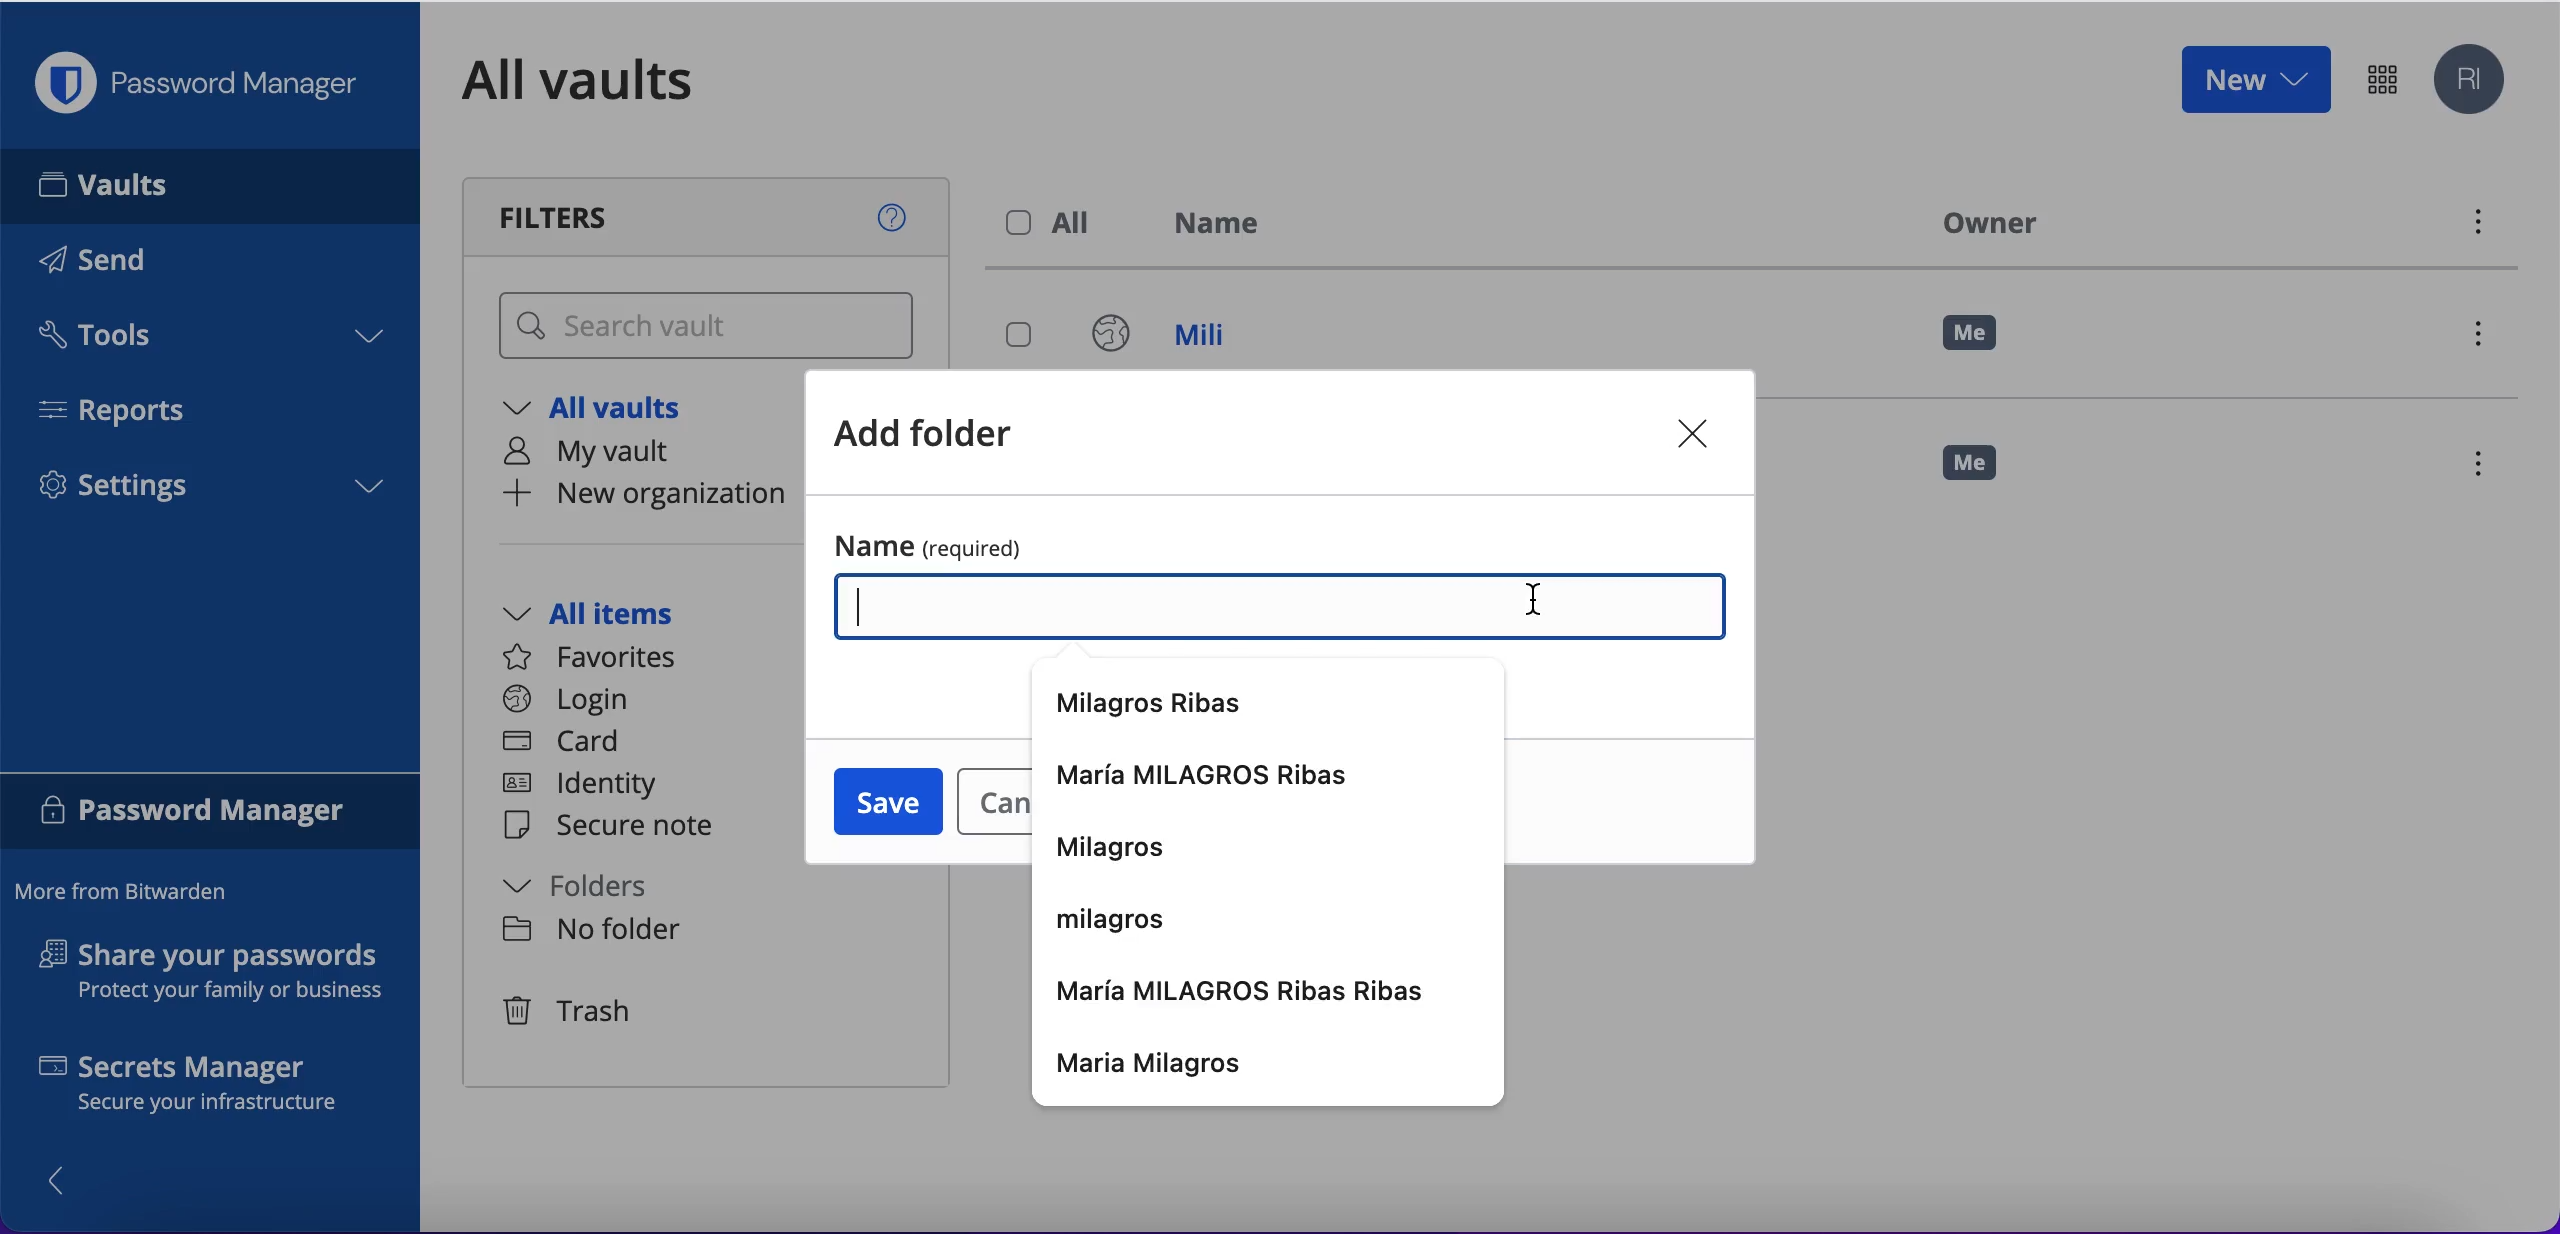  What do you see at coordinates (2487, 467) in the screenshot?
I see `menu` at bounding box center [2487, 467].